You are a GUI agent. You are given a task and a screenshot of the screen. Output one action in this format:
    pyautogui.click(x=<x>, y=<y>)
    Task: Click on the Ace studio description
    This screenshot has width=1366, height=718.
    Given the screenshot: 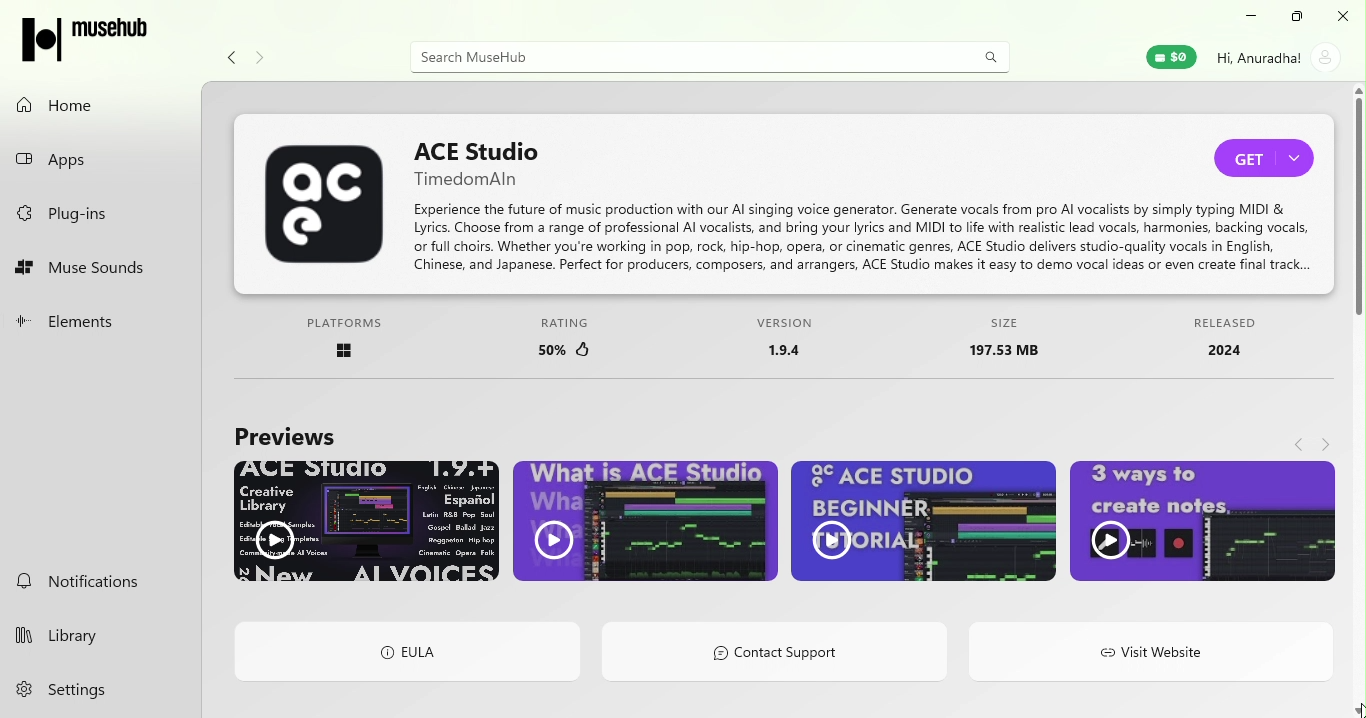 What is the action you would take?
    pyautogui.click(x=869, y=239)
    